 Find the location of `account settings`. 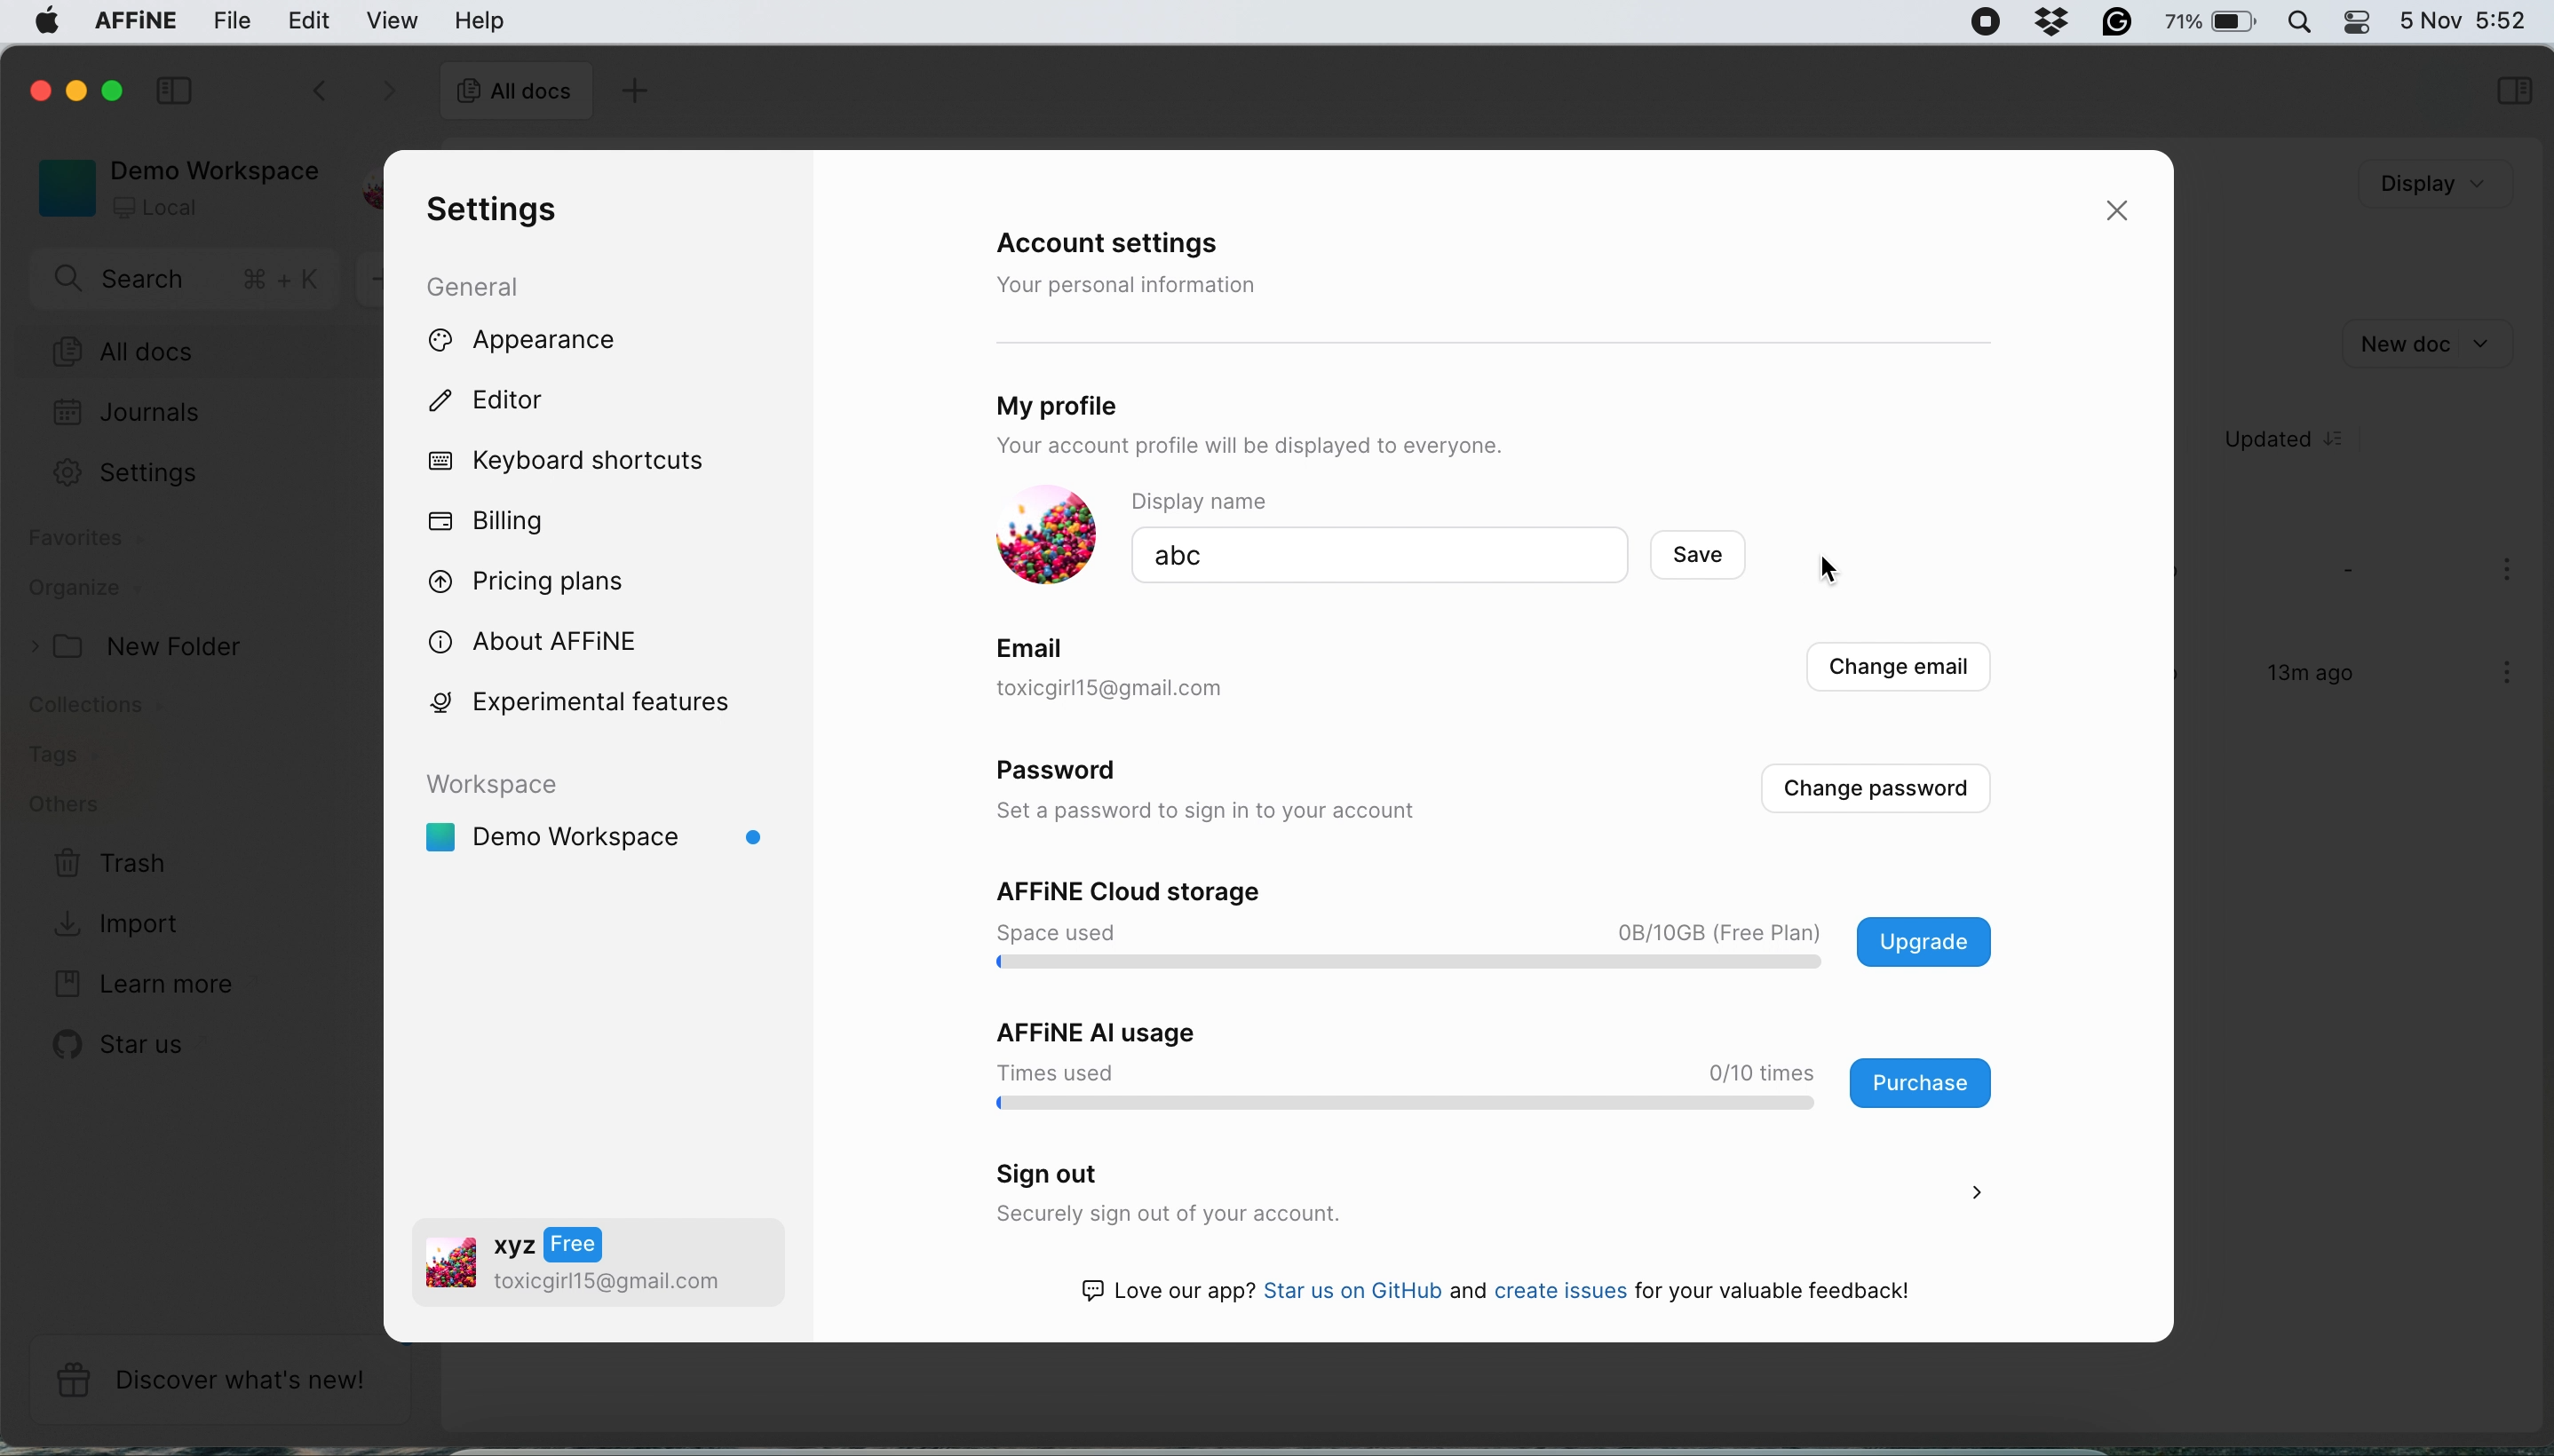

account settings is located at coordinates (1123, 245).